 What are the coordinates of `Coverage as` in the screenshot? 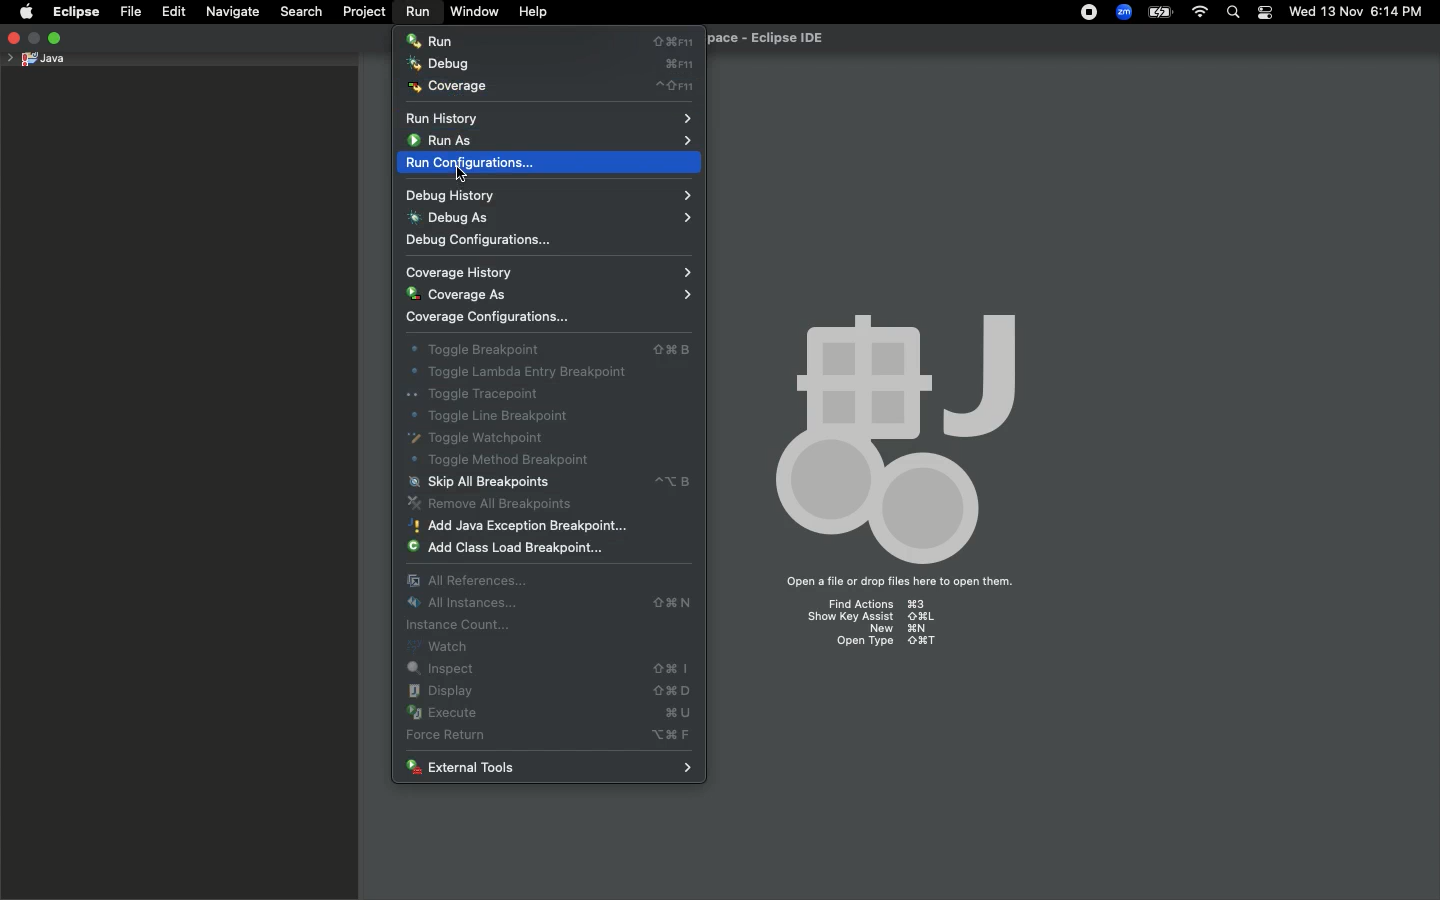 It's located at (548, 295).